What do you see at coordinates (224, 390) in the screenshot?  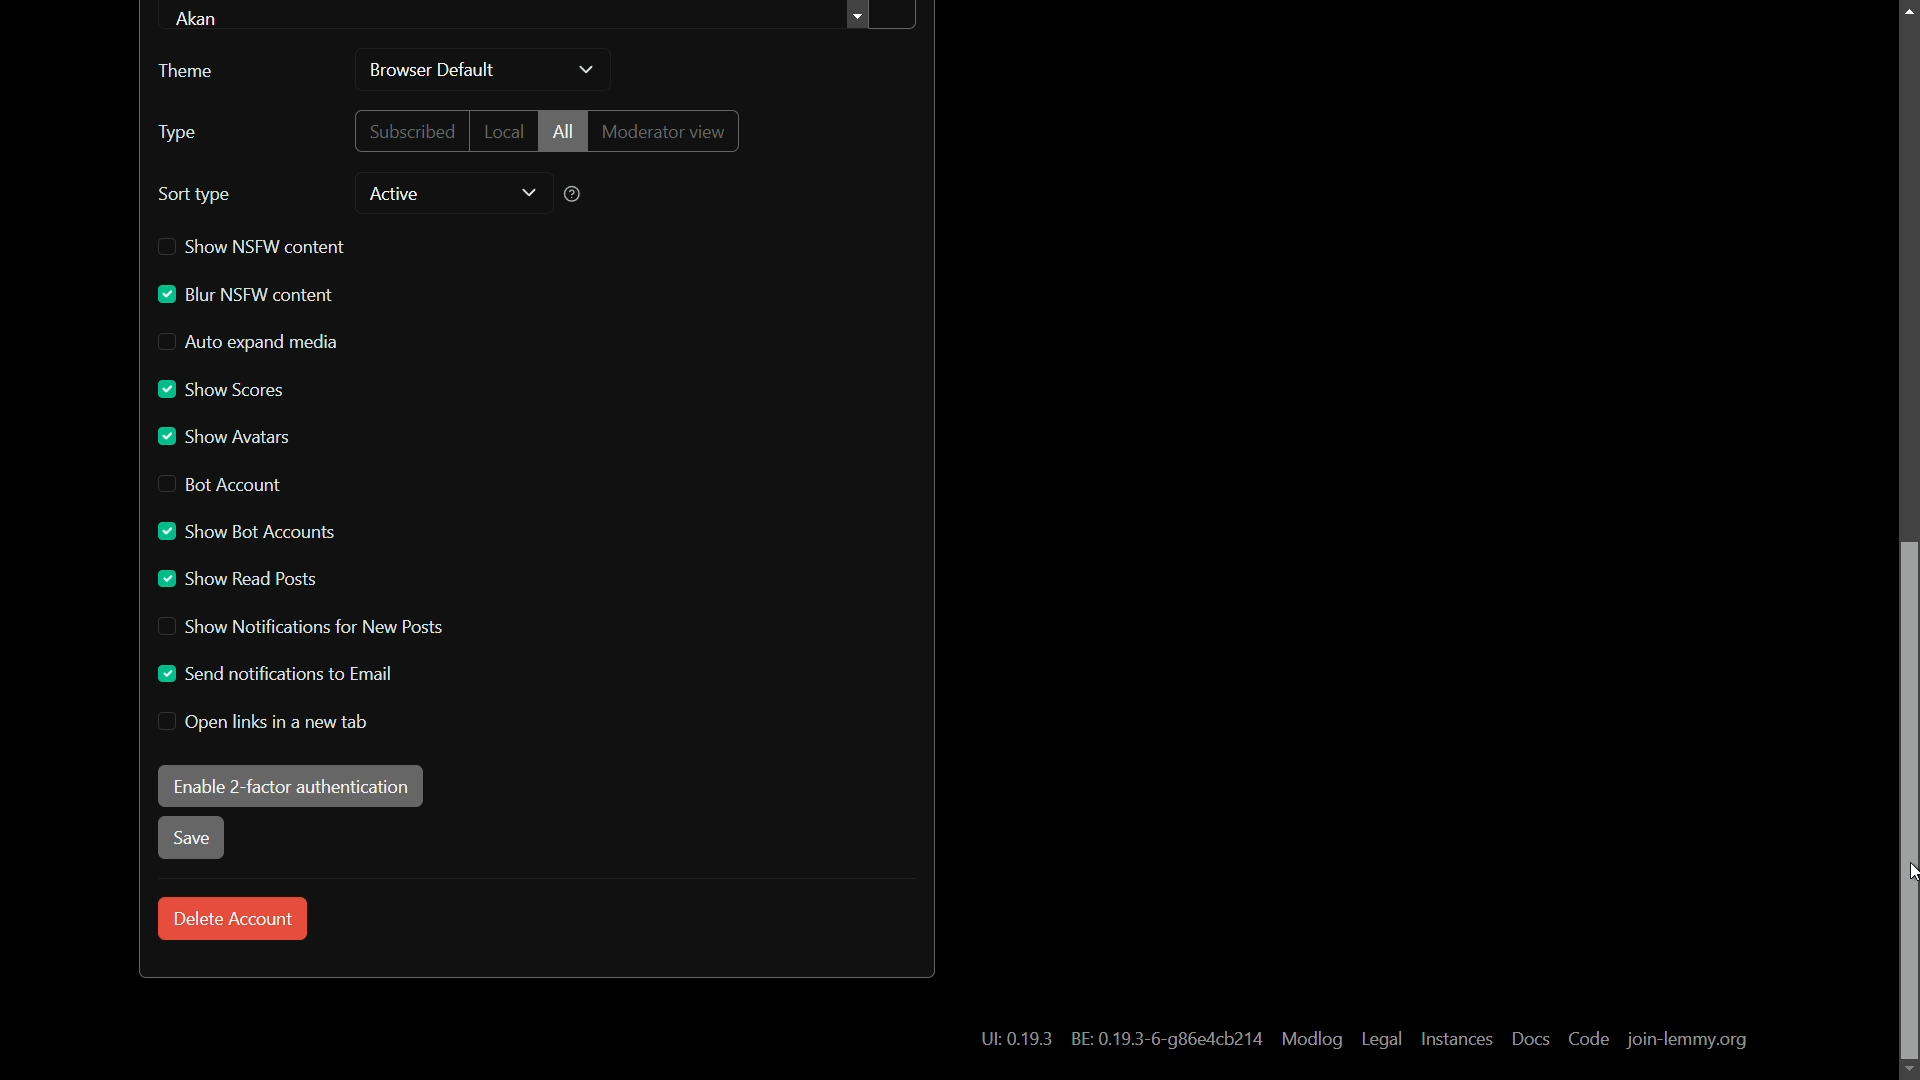 I see `show scores` at bounding box center [224, 390].